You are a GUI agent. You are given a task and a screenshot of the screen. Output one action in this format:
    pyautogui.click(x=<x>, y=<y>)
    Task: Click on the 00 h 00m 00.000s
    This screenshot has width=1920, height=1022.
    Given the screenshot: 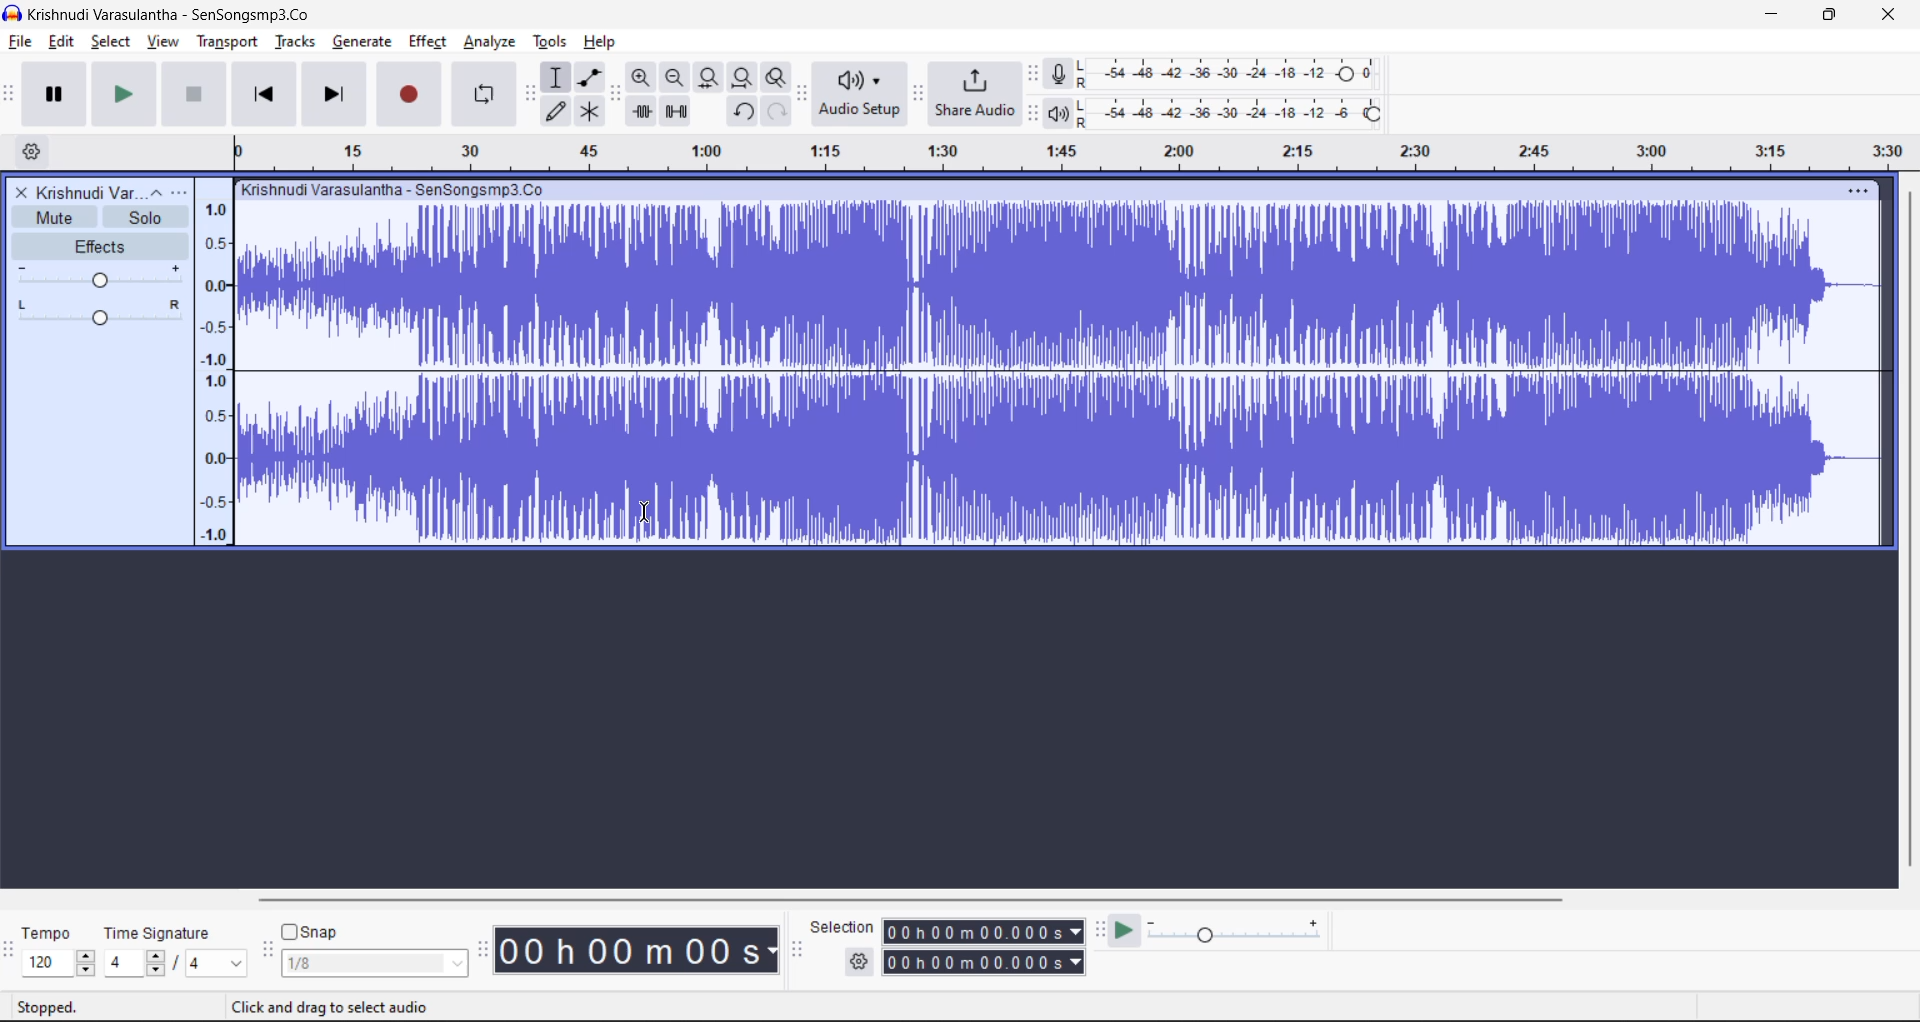 What is the action you would take?
    pyautogui.click(x=983, y=932)
    